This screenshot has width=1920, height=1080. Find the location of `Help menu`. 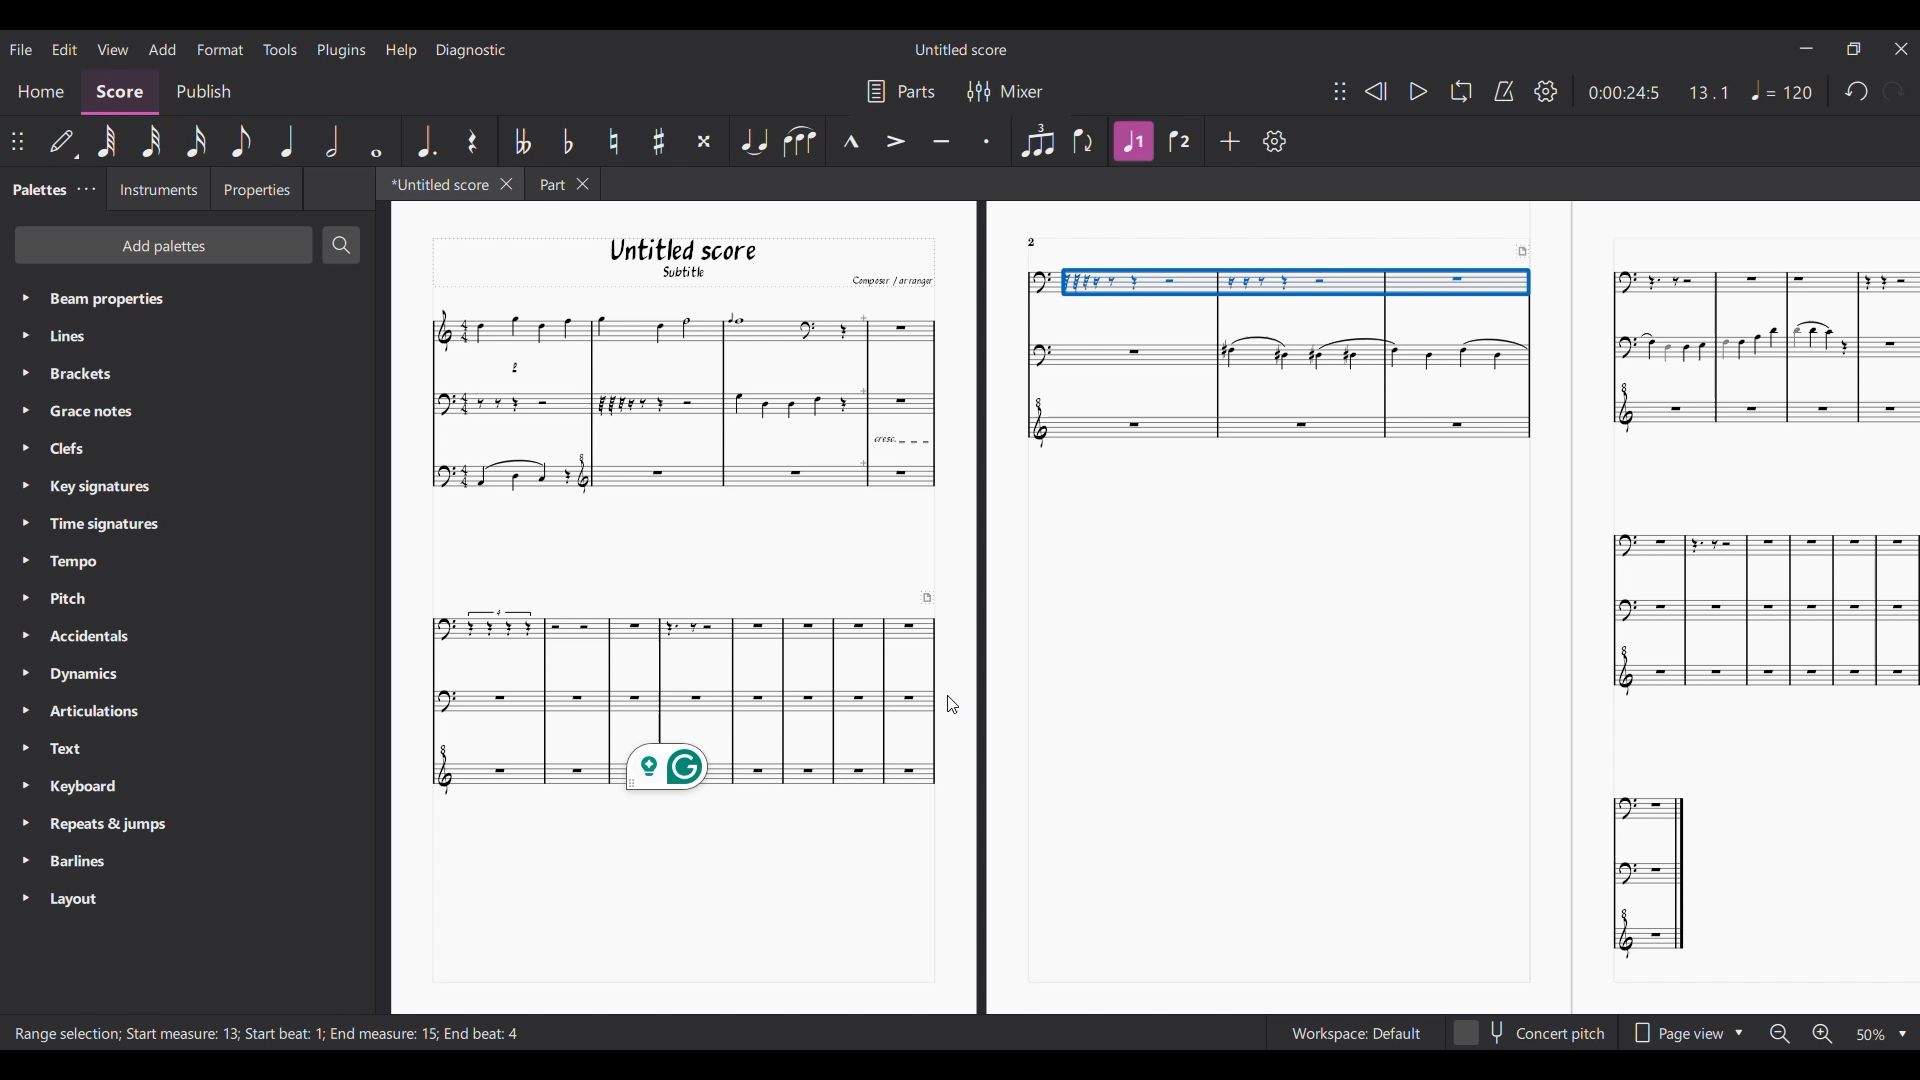

Help menu is located at coordinates (401, 50).